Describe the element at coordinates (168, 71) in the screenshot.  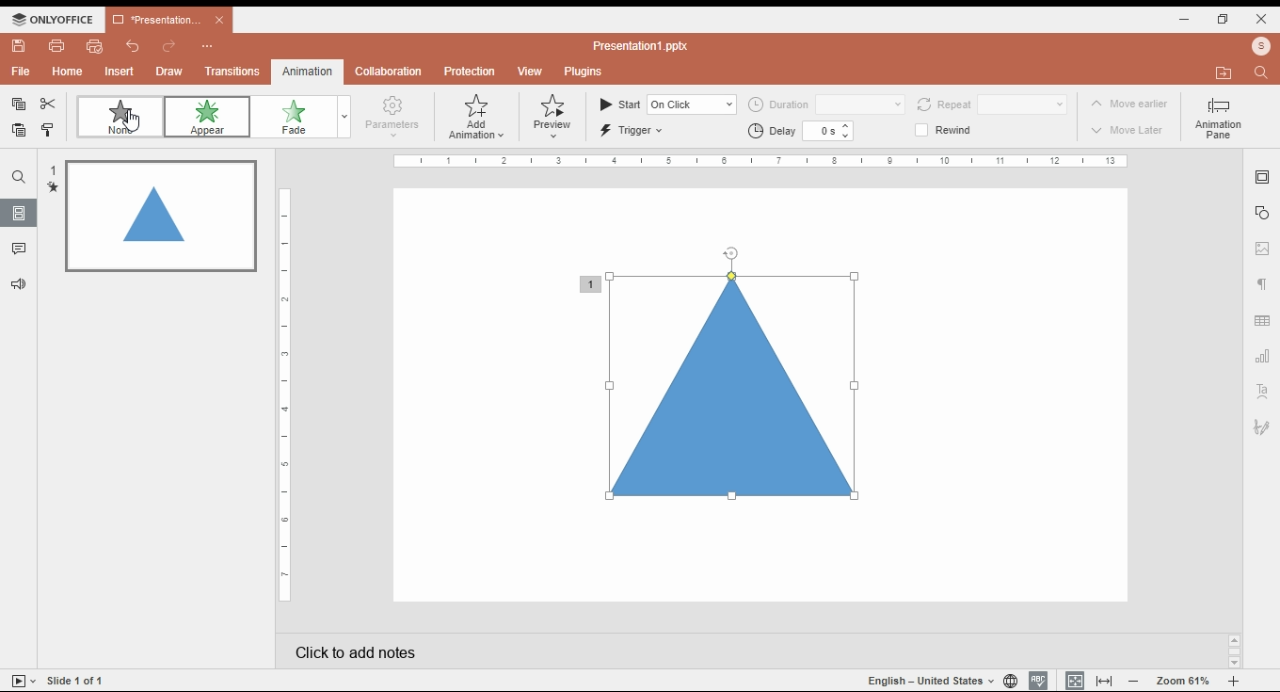
I see `draw` at that location.